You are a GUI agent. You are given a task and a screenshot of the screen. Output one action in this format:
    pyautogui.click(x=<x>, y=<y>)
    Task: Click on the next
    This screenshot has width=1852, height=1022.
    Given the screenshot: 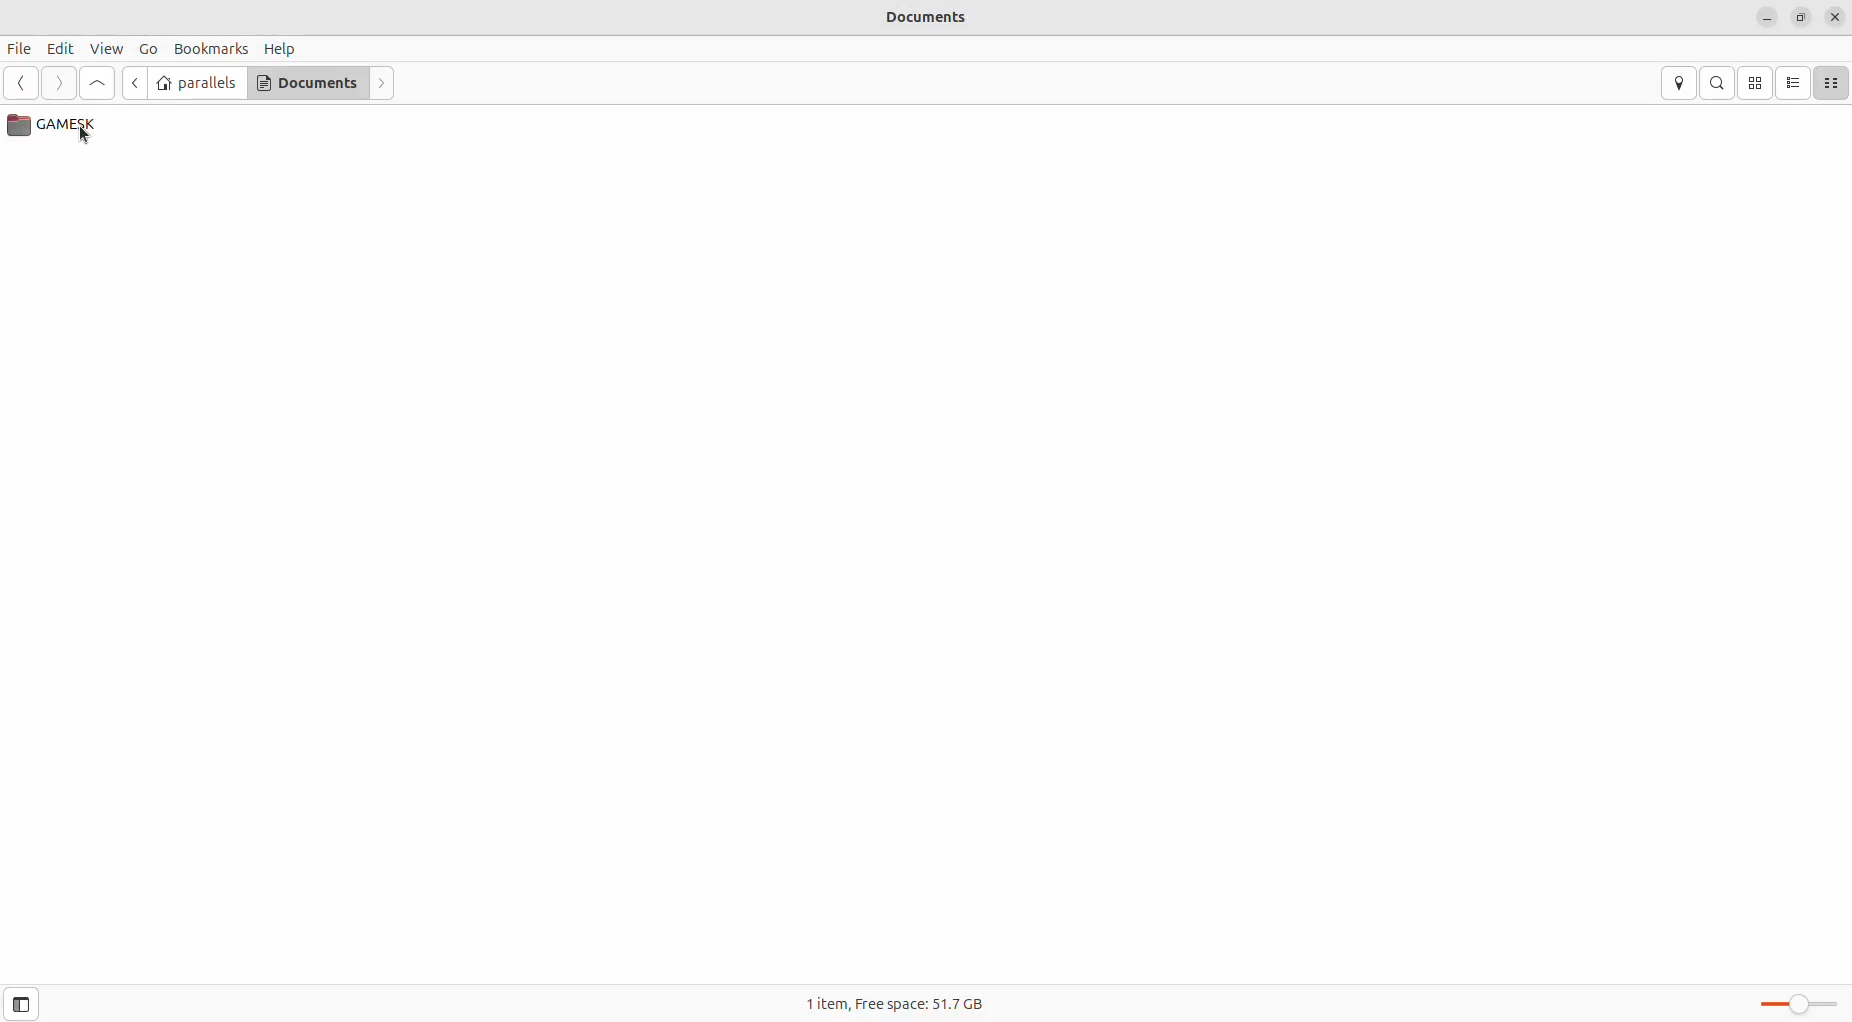 What is the action you would take?
    pyautogui.click(x=384, y=84)
    